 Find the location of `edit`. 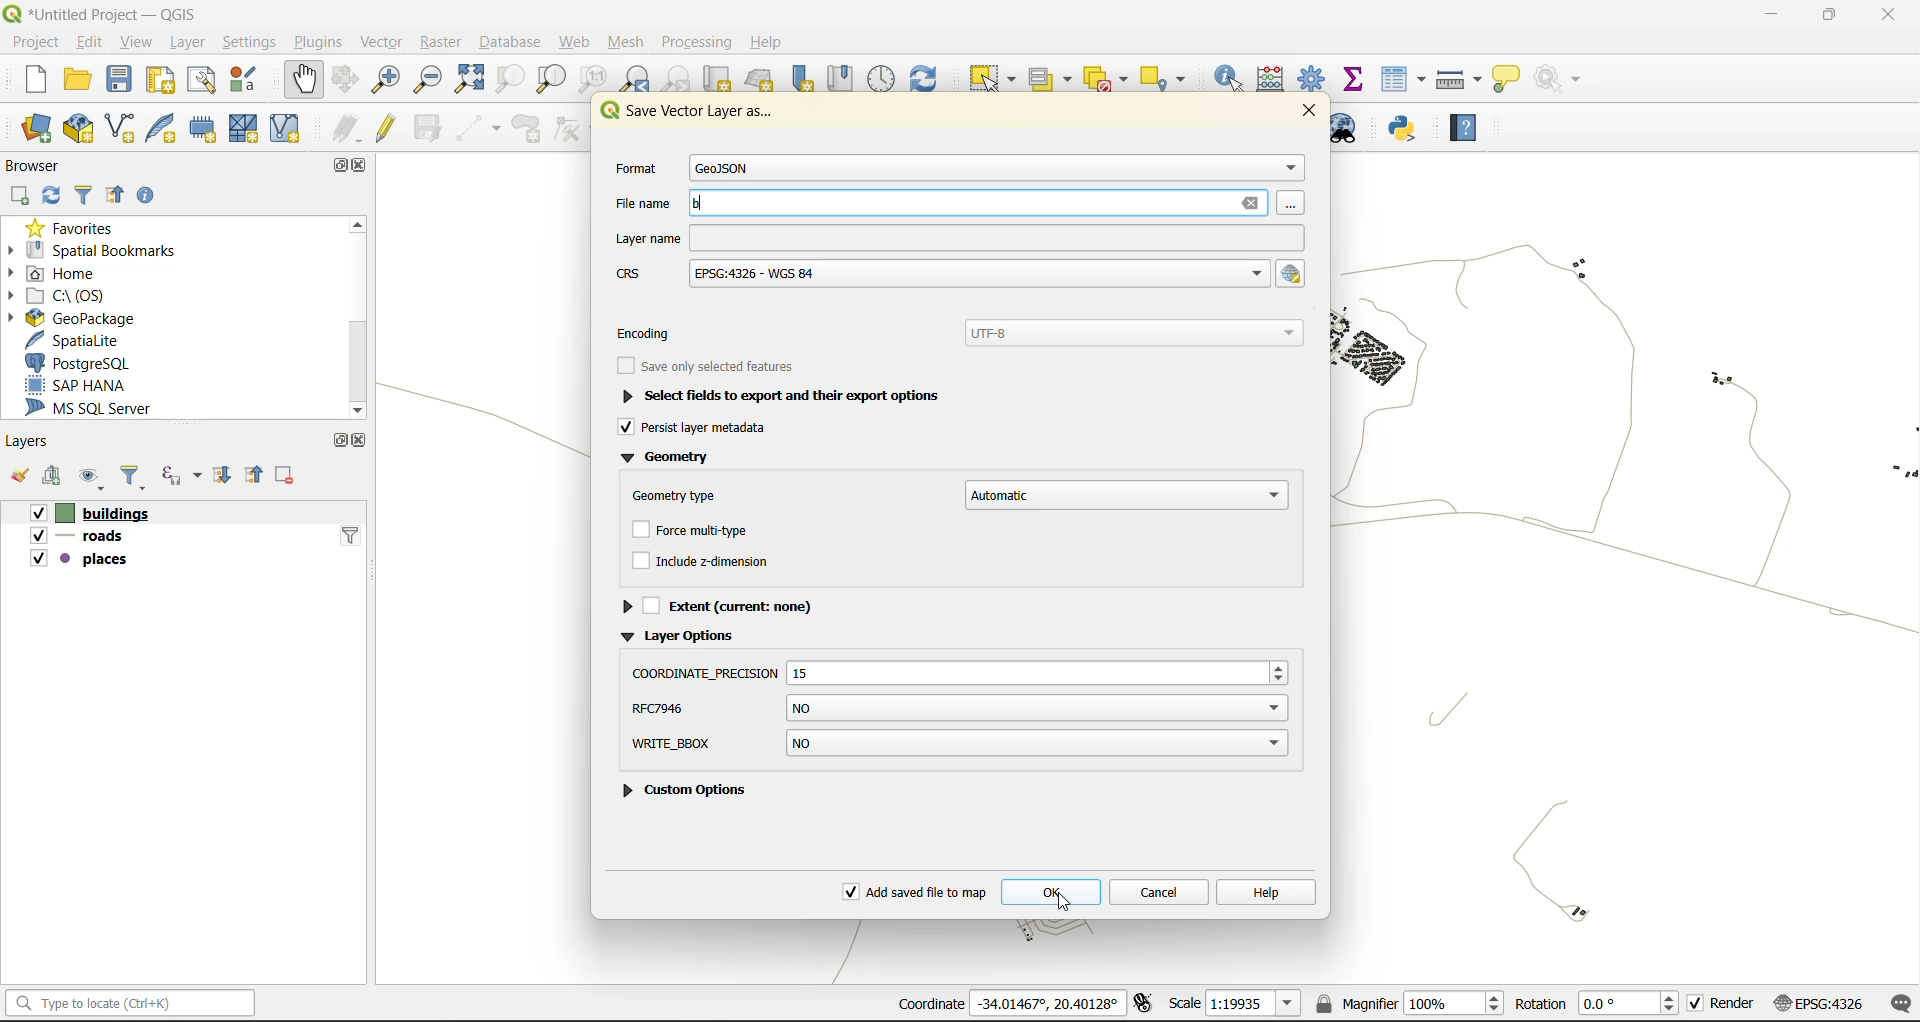

edit is located at coordinates (89, 41).